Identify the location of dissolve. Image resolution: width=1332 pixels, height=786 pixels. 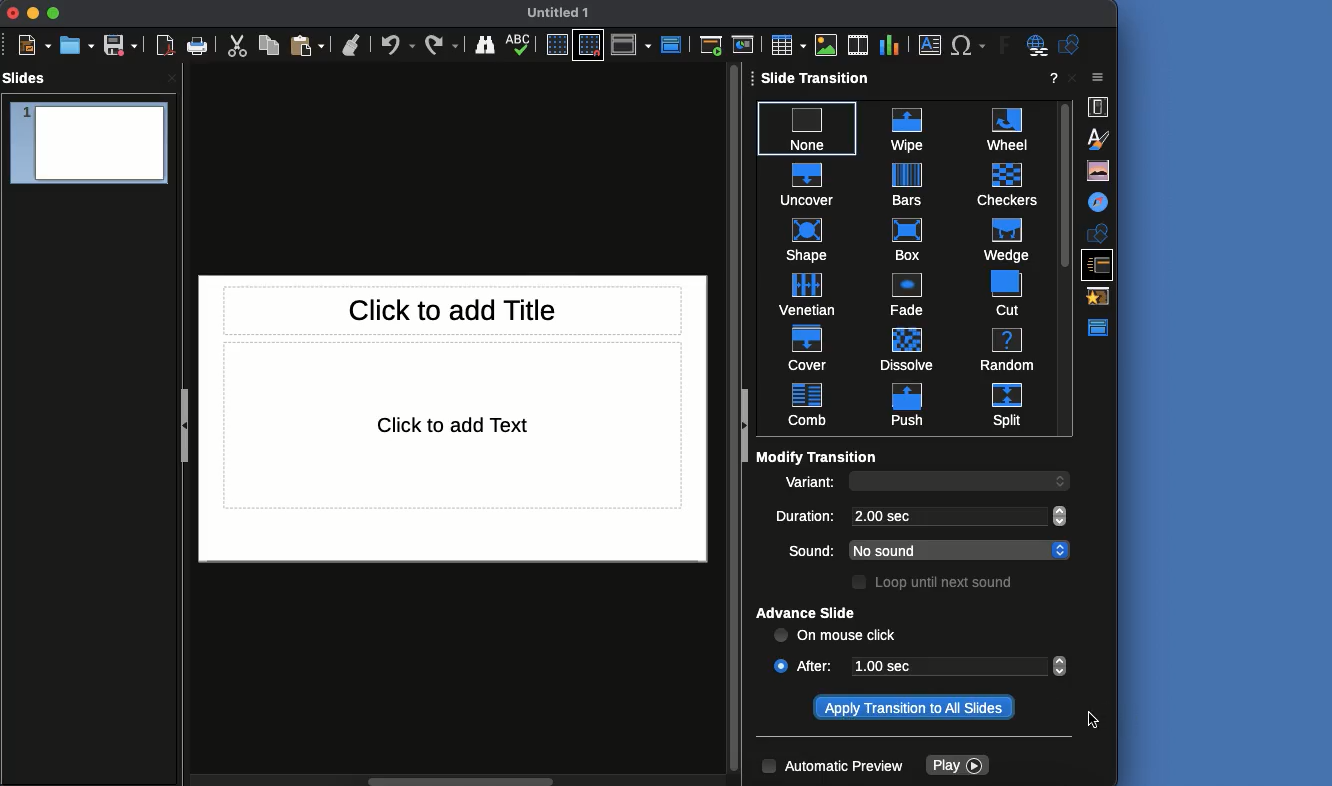
(906, 346).